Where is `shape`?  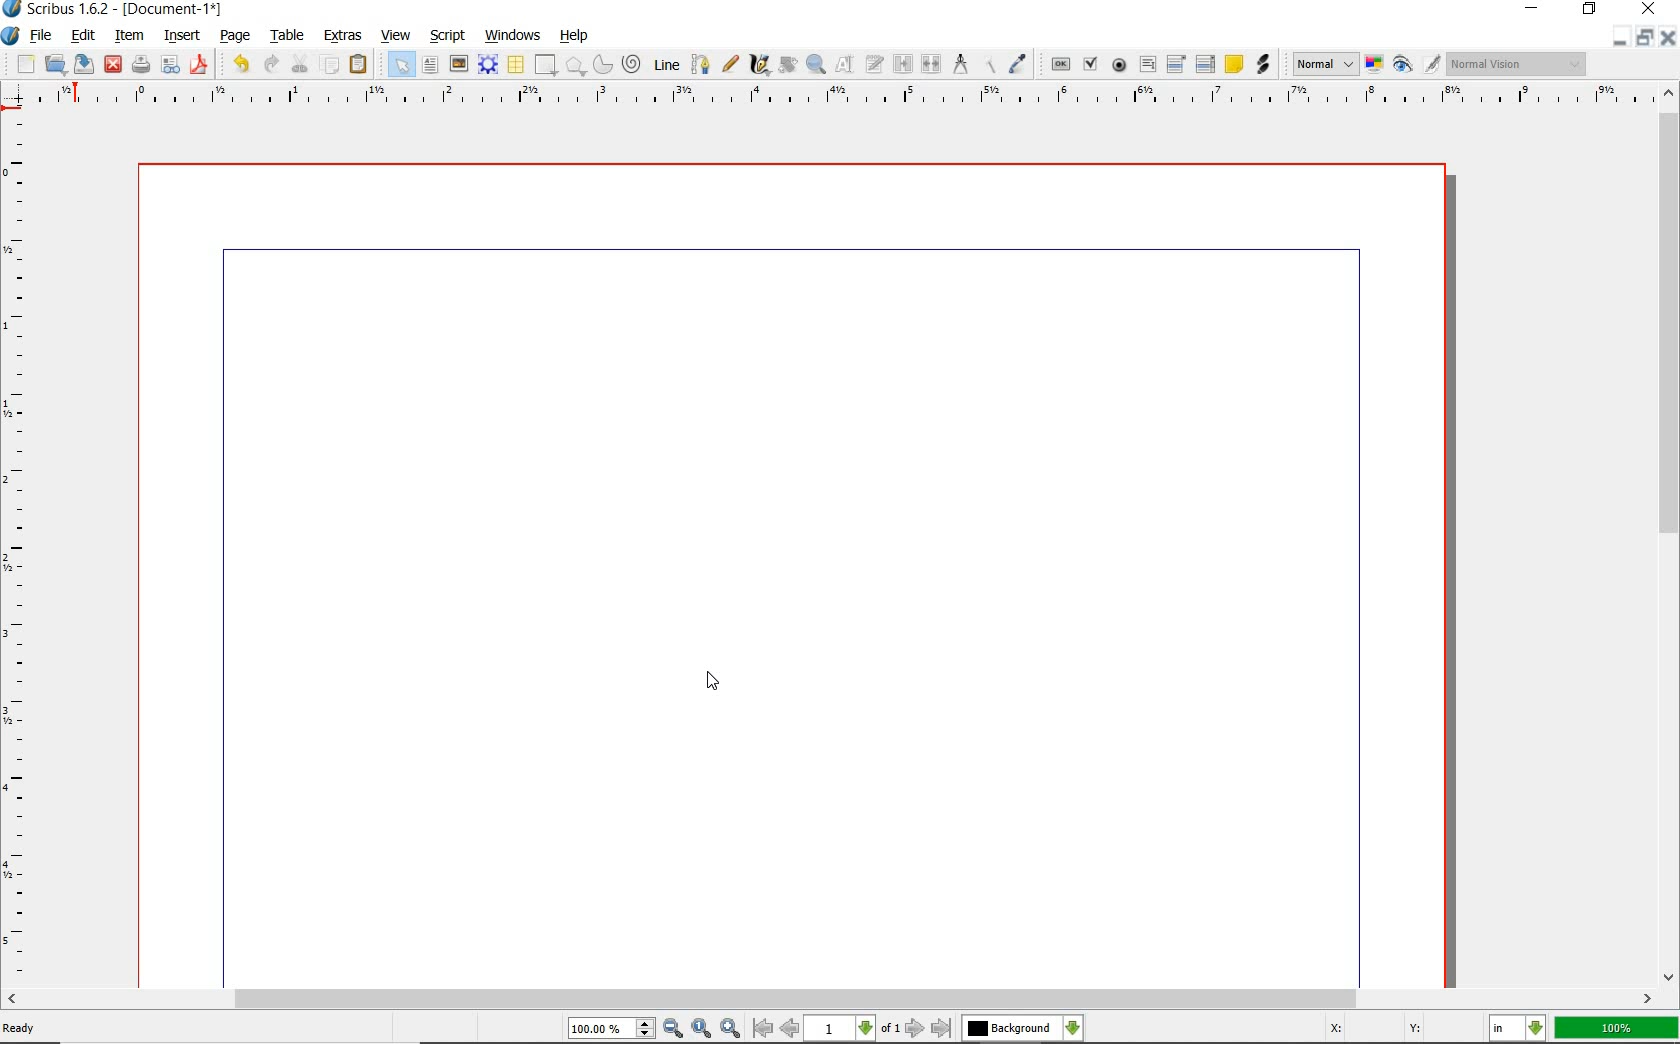 shape is located at coordinates (547, 65).